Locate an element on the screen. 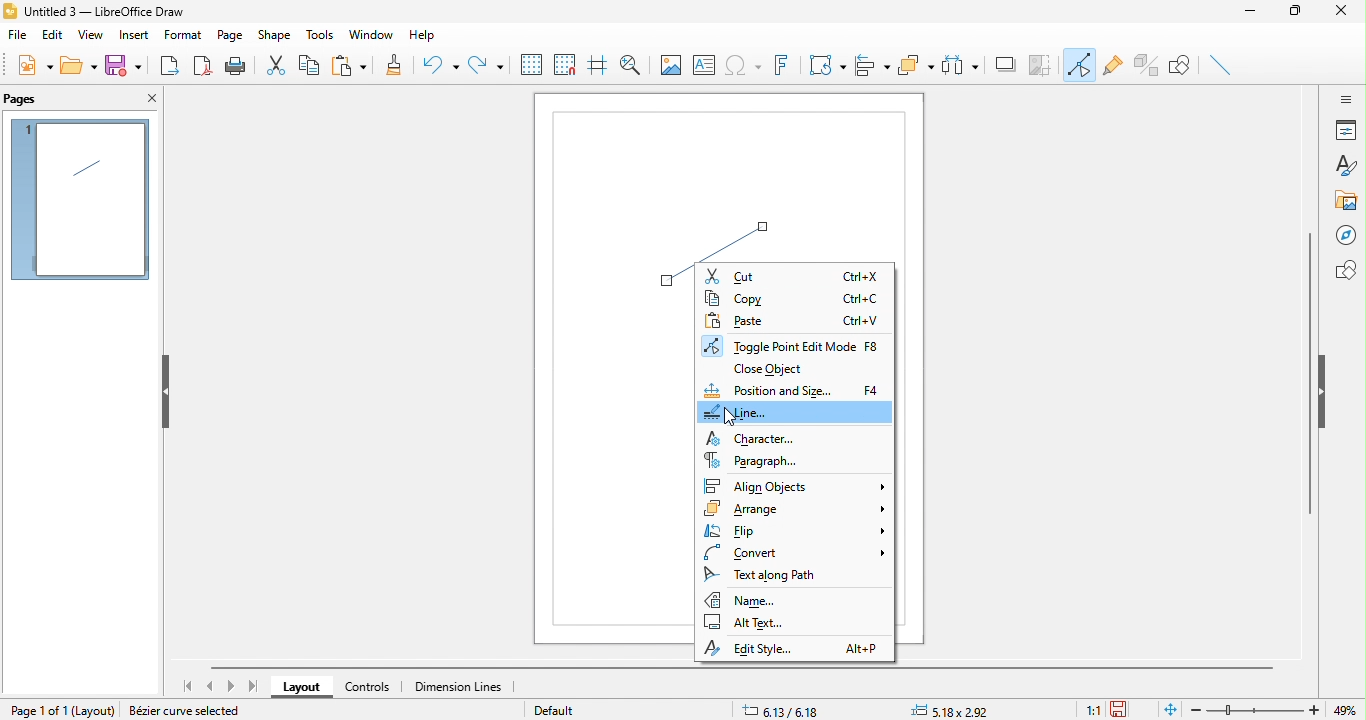 The image size is (1366, 720). view is located at coordinates (88, 38).